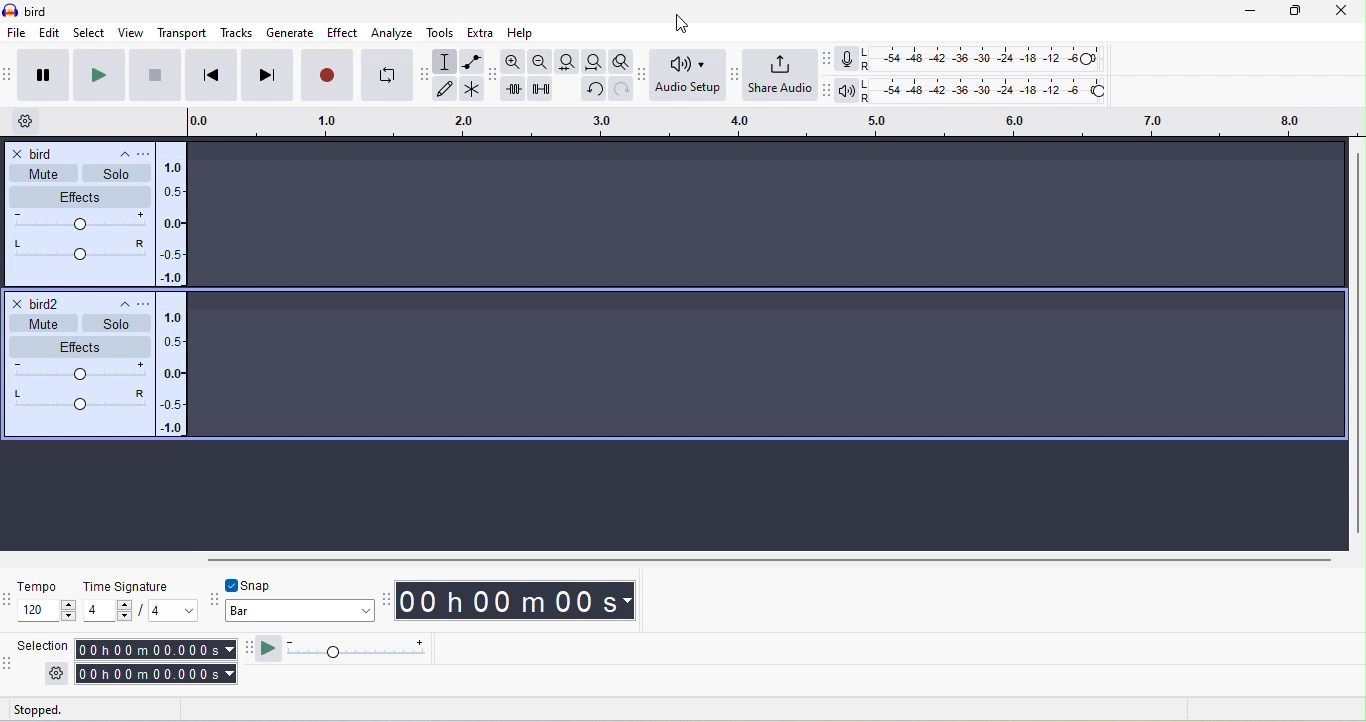 The height and width of the screenshot is (722, 1366). I want to click on solo, so click(117, 322).